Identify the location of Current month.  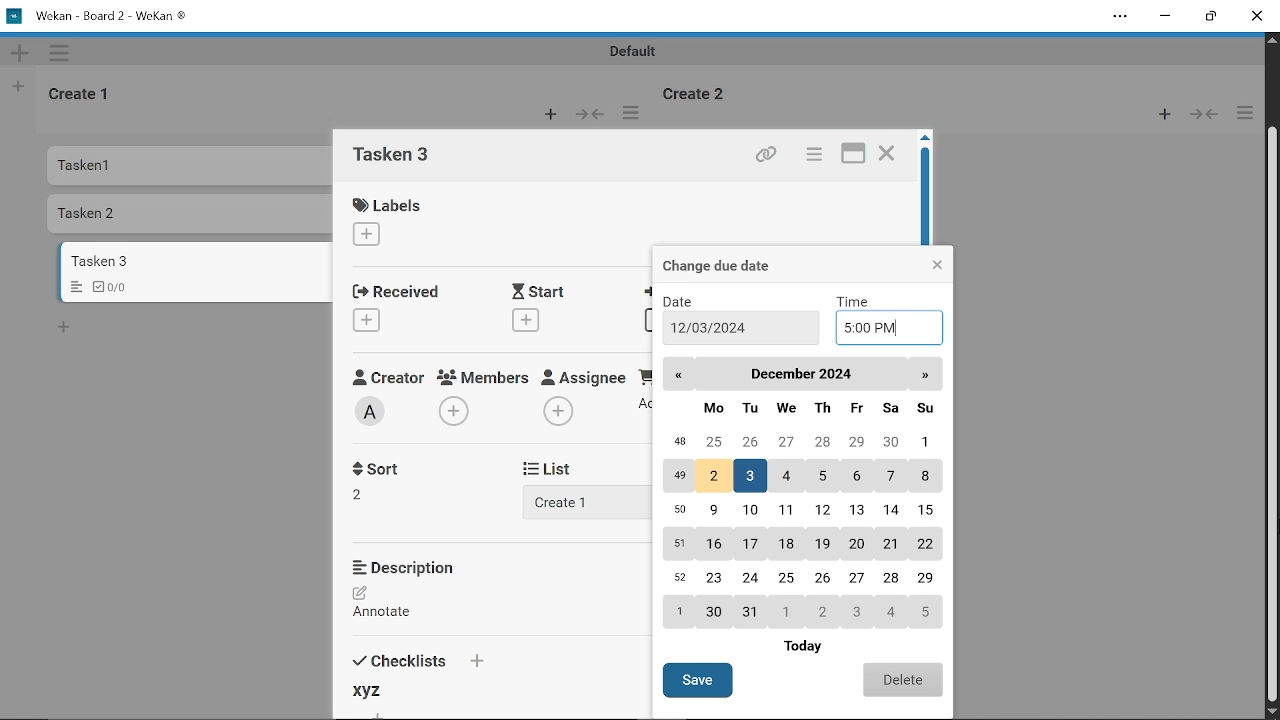
(800, 374).